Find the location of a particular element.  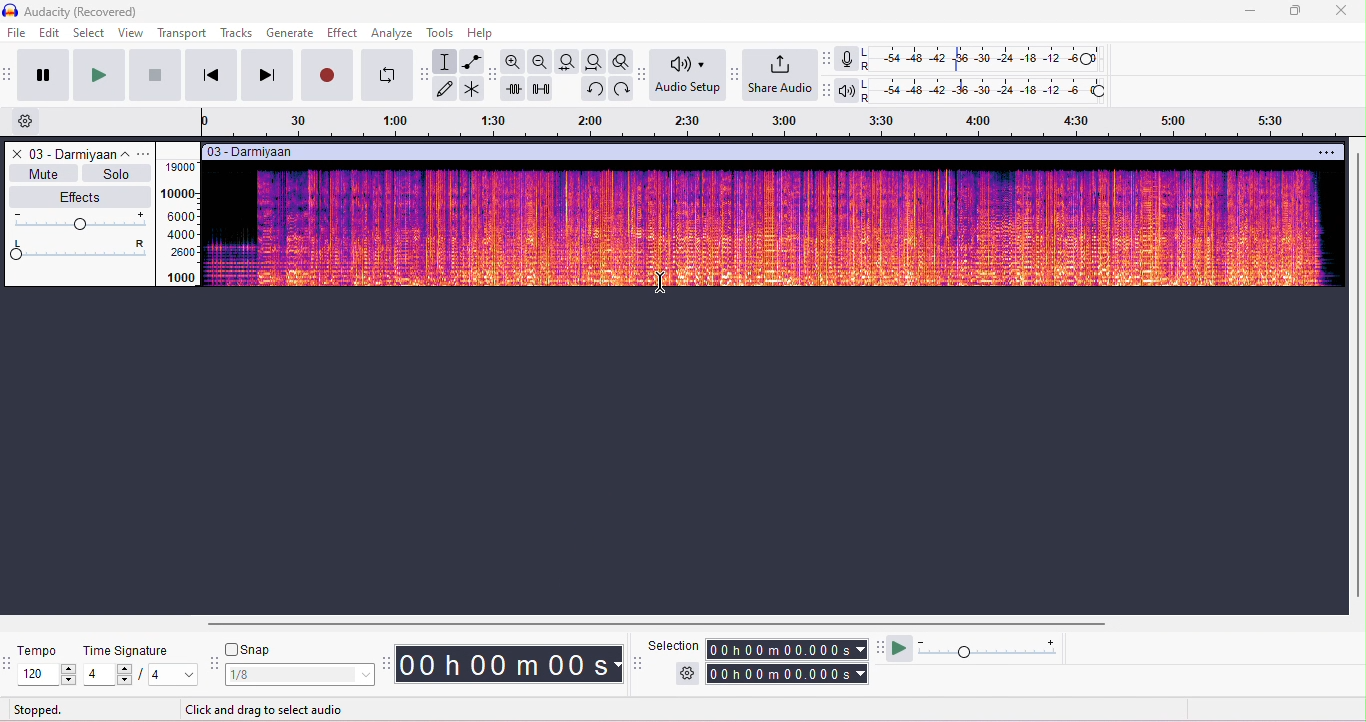

pan is located at coordinates (81, 249).